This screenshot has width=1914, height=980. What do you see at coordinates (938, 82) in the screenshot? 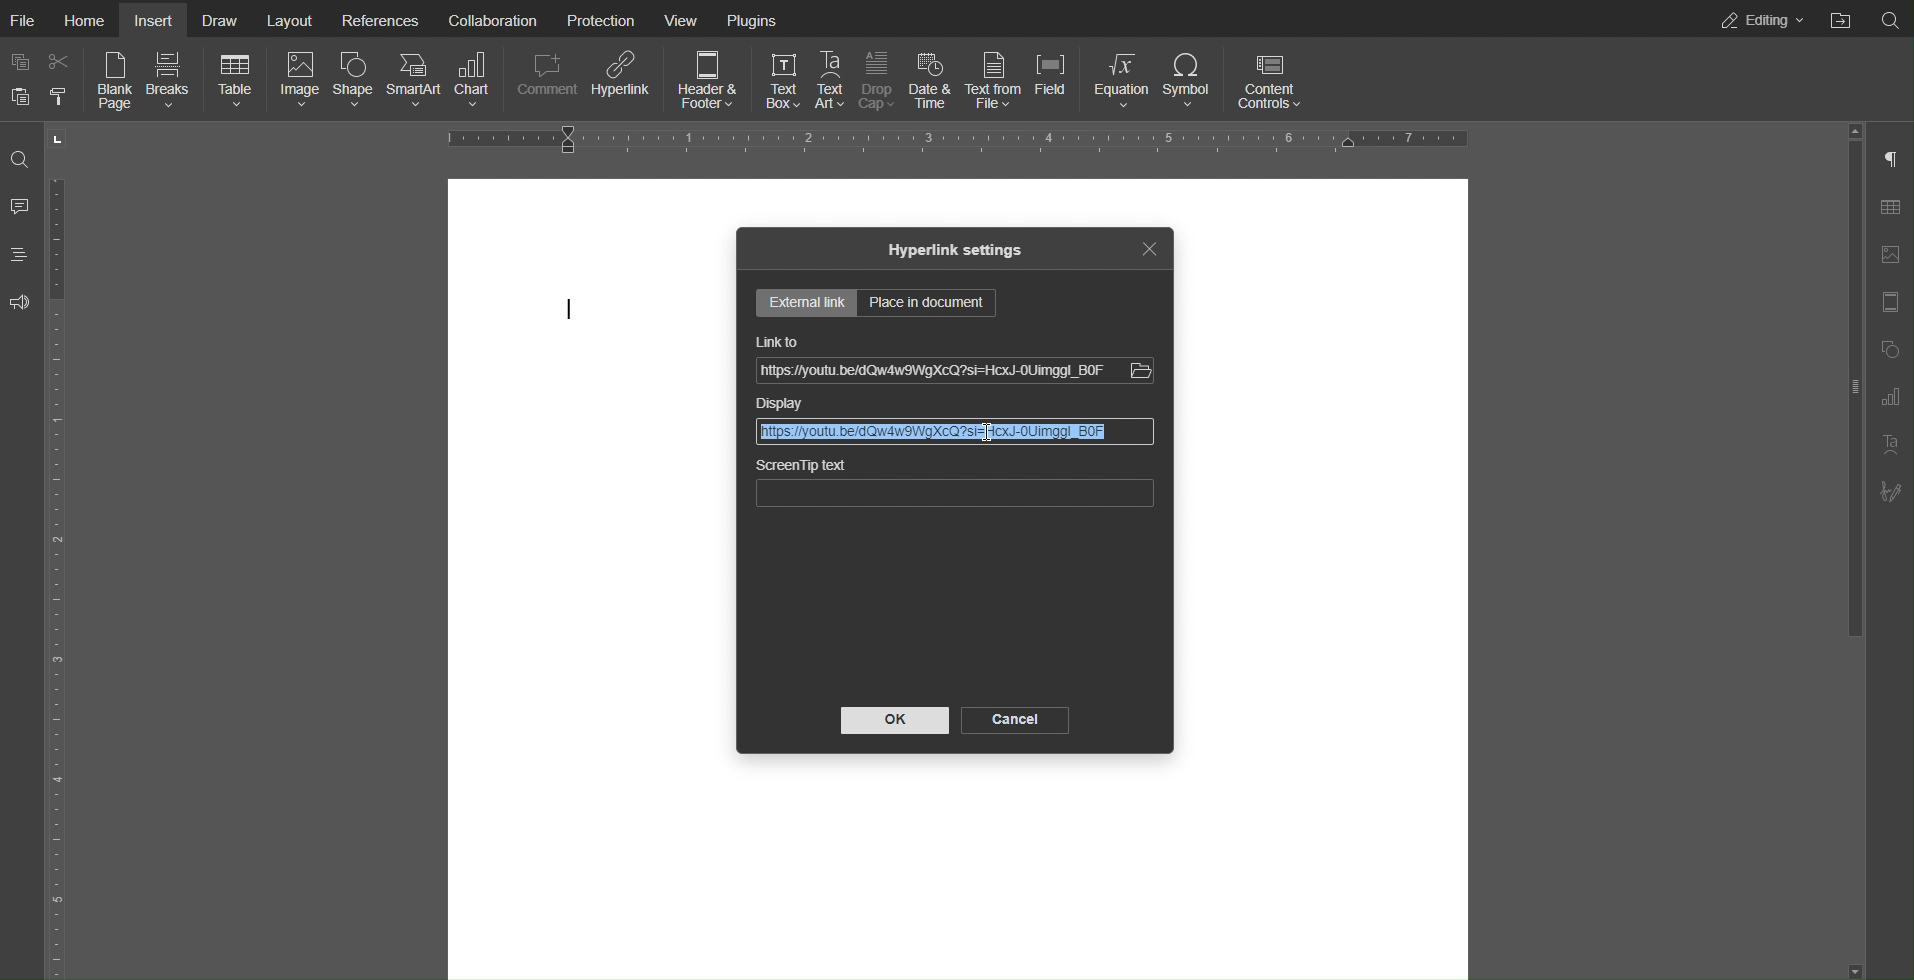
I see `Date & Time` at bounding box center [938, 82].